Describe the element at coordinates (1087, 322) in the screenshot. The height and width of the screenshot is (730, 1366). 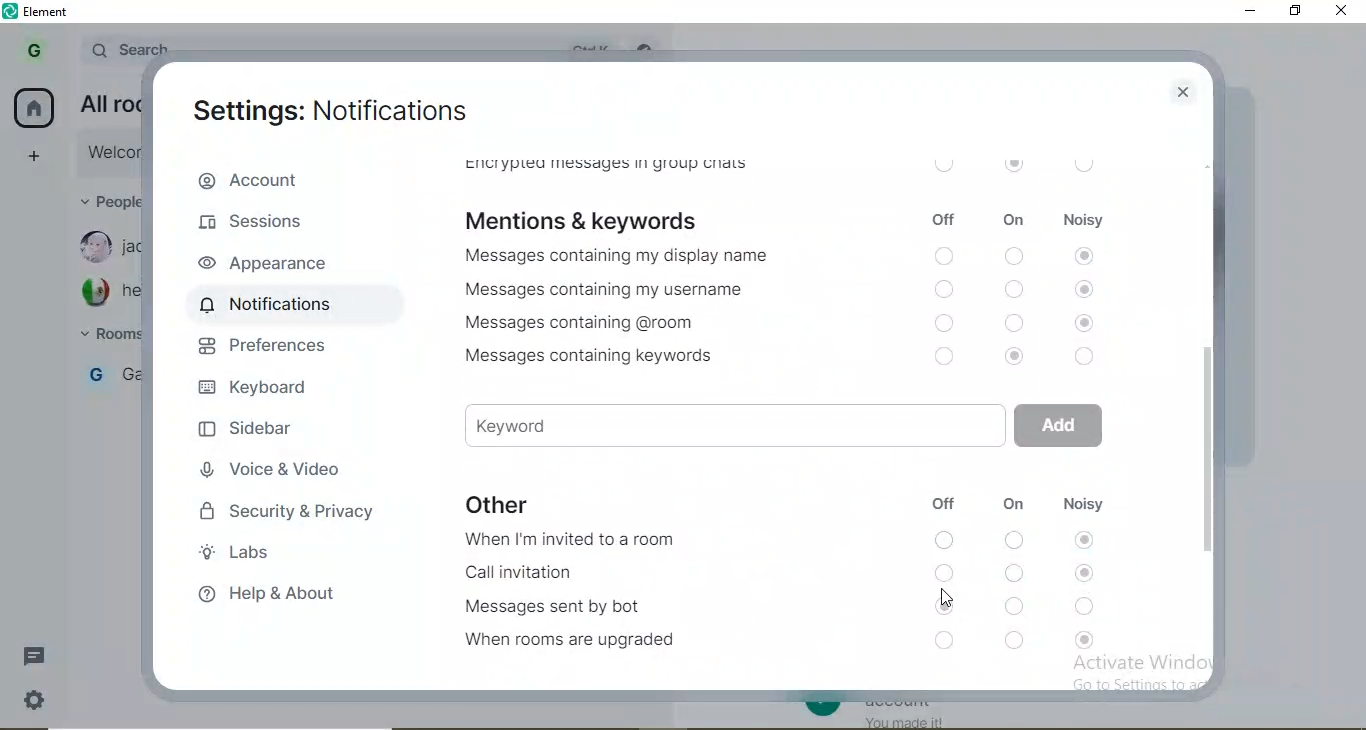
I see `noisy switch` at that location.